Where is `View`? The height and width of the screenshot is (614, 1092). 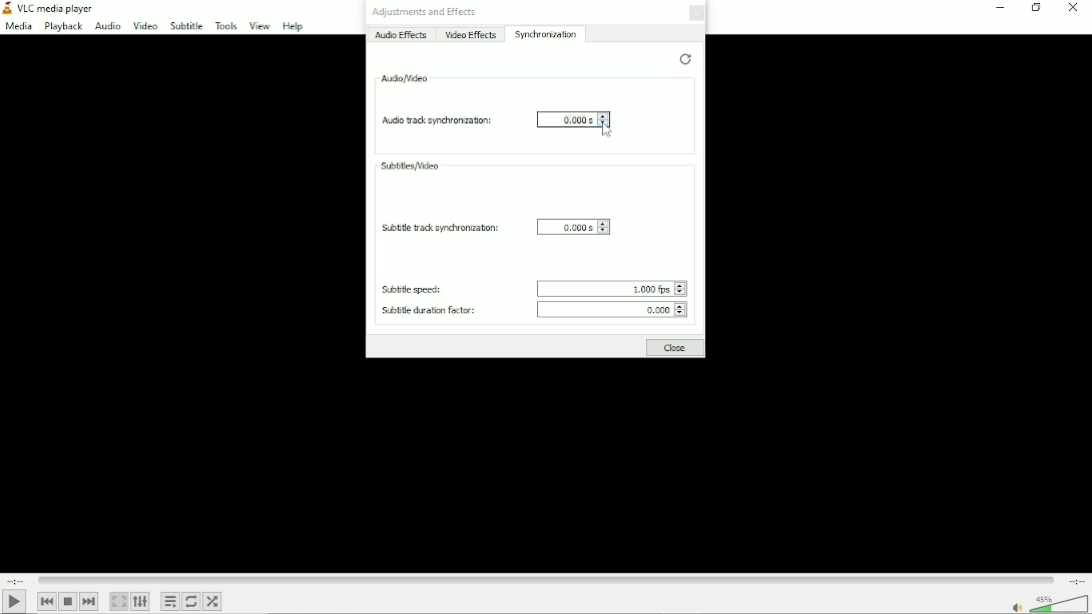
View is located at coordinates (258, 26).